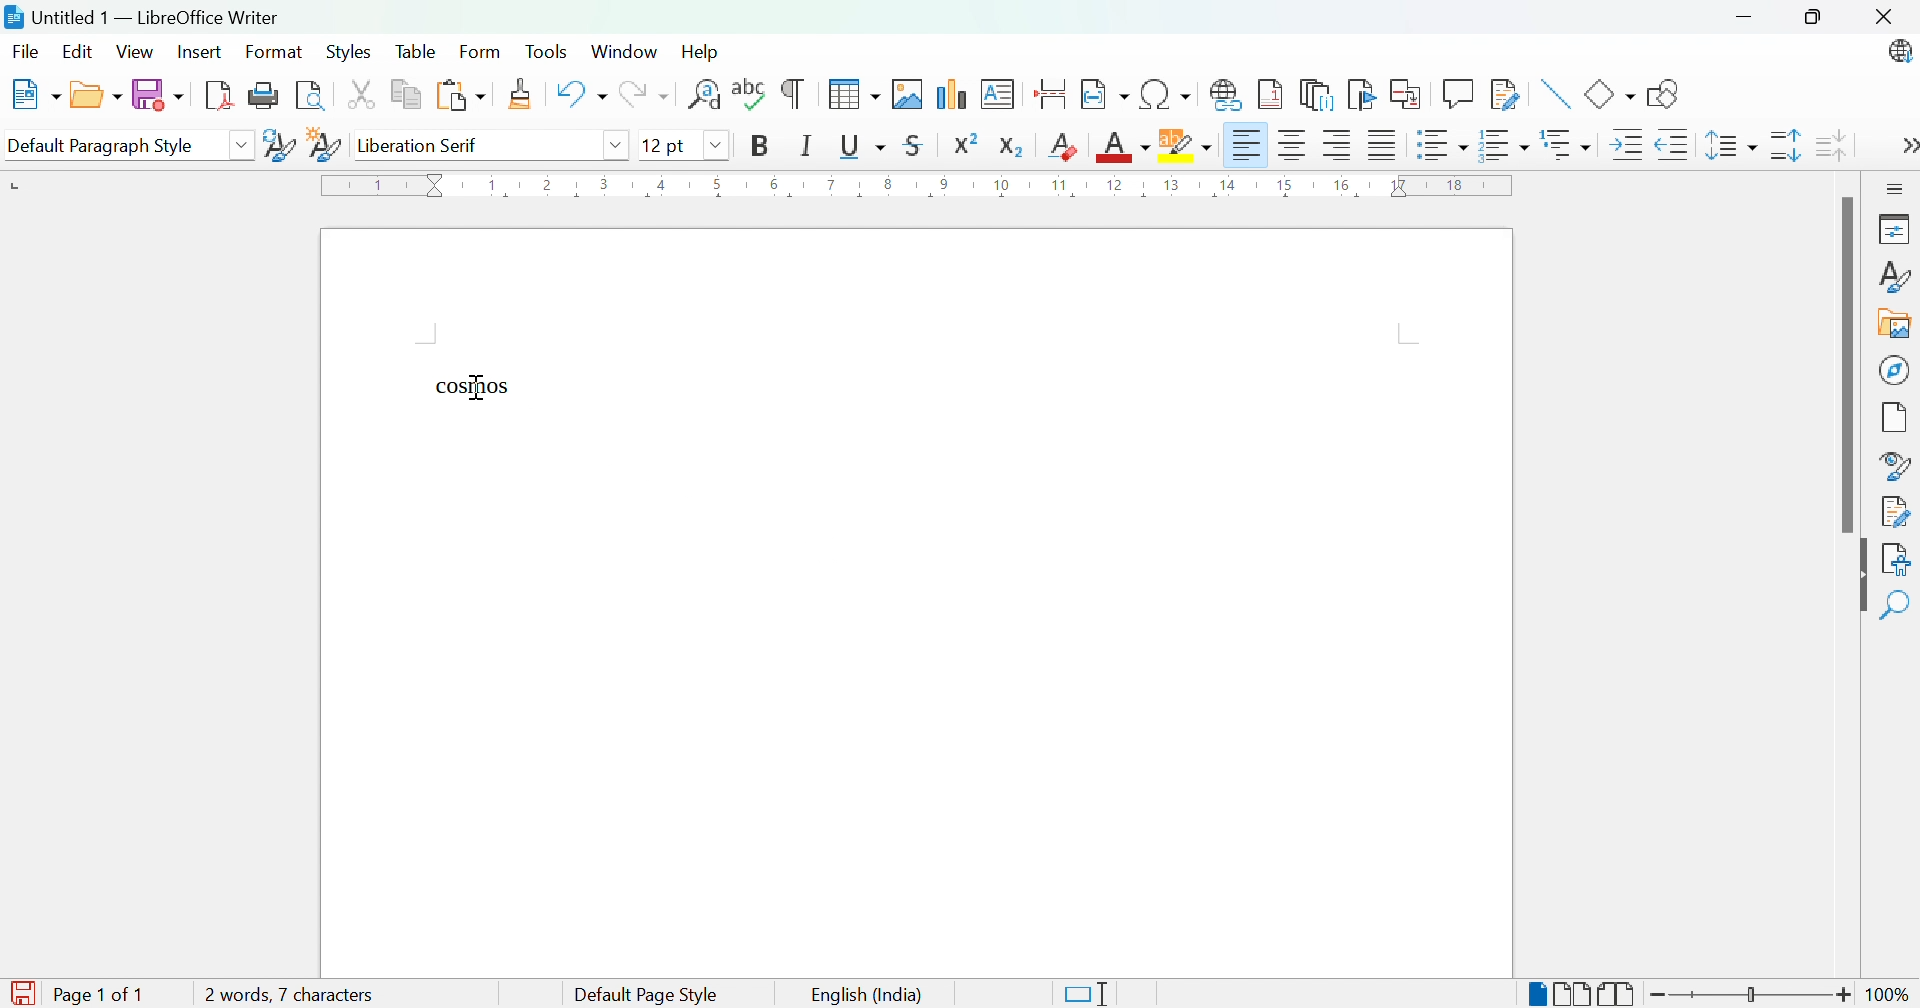  What do you see at coordinates (101, 144) in the screenshot?
I see `Default paragraph style` at bounding box center [101, 144].